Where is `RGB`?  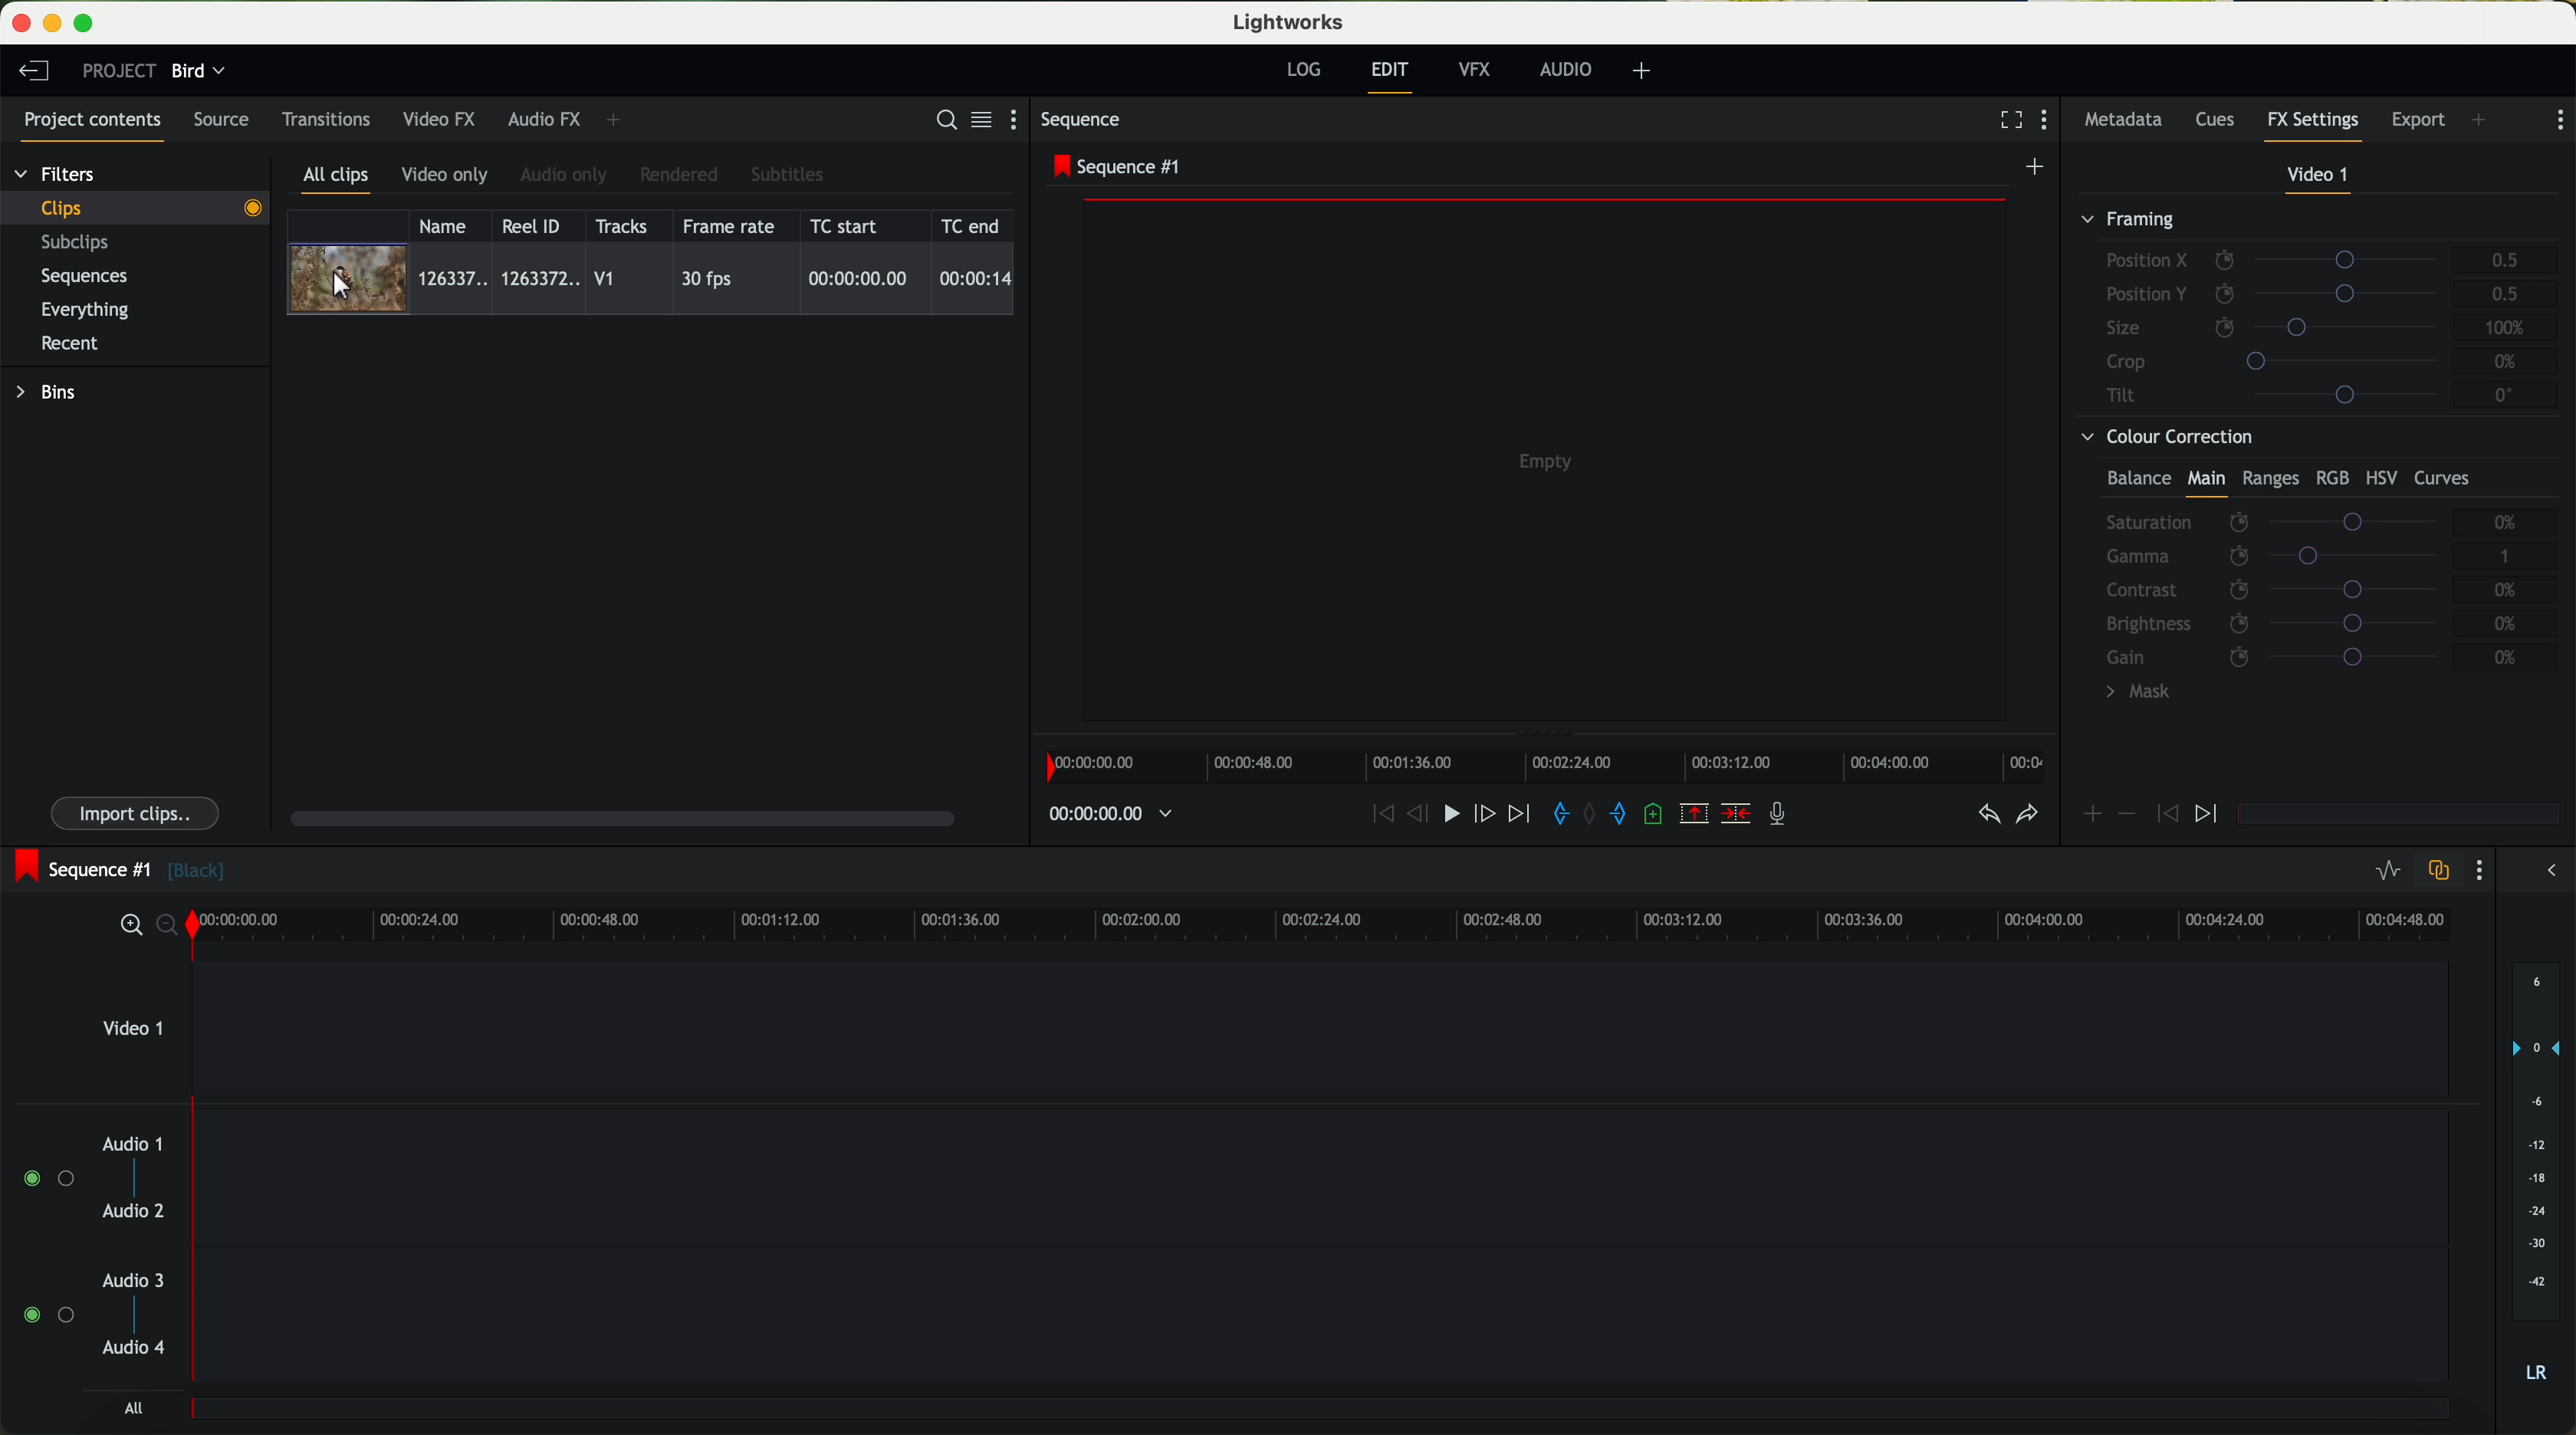 RGB is located at coordinates (2331, 476).